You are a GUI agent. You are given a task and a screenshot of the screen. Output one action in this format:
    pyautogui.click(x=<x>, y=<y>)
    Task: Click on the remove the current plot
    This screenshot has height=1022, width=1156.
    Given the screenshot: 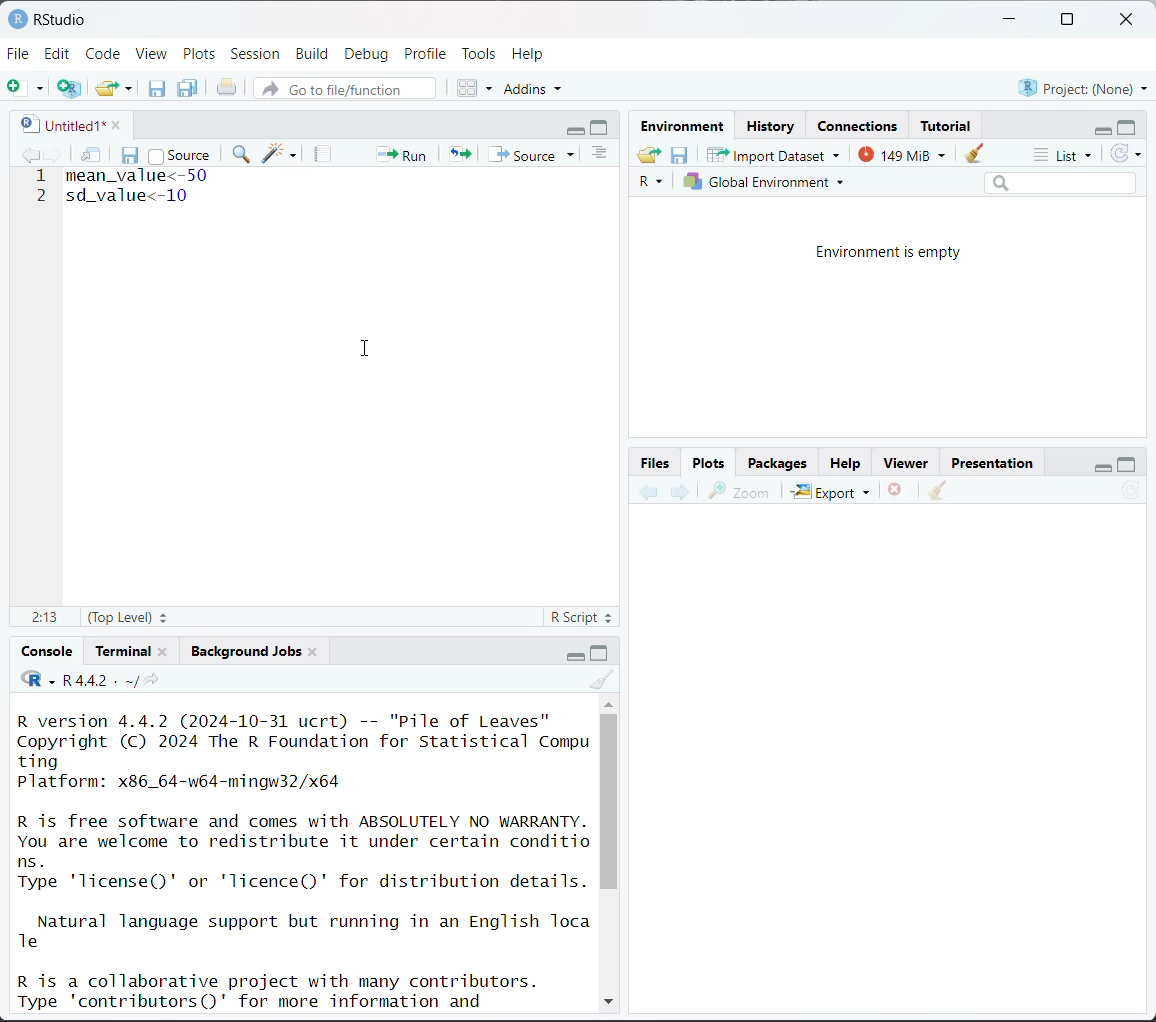 What is the action you would take?
    pyautogui.click(x=896, y=493)
    